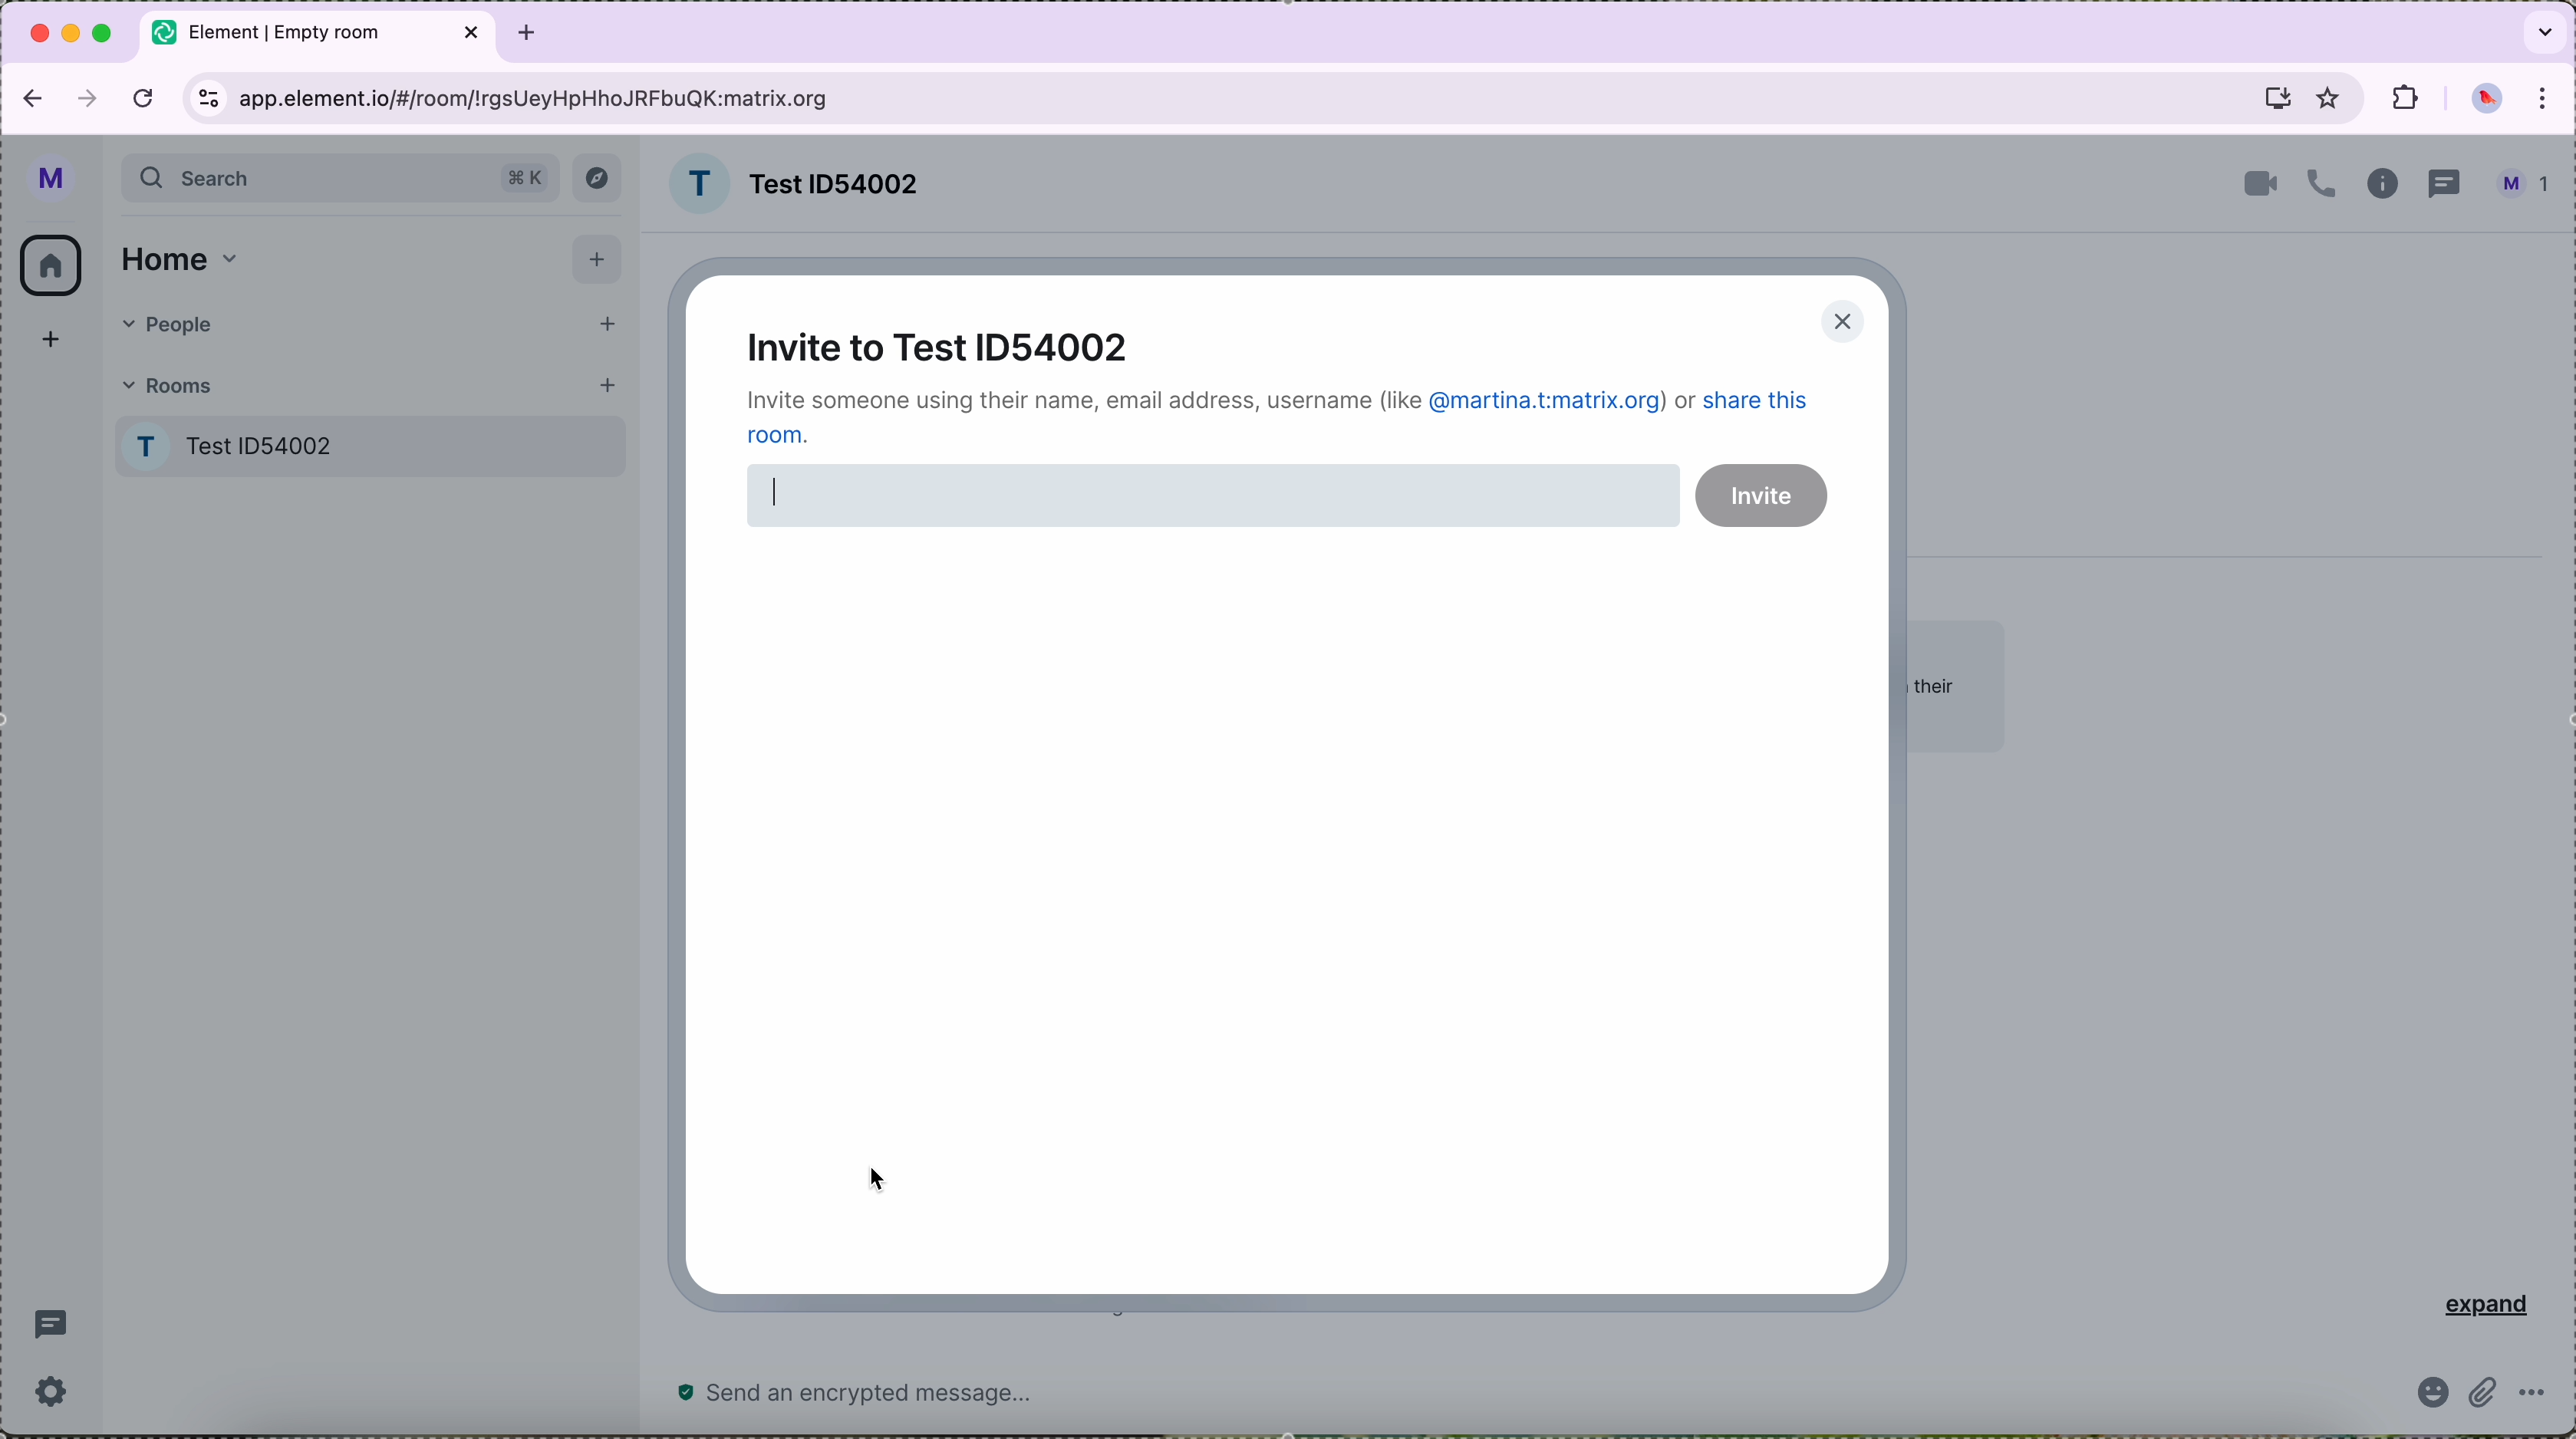 This screenshot has width=2576, height=1439. Describe the element at coordinates (601, 260) in the screenshot. I see `add button` at that location.